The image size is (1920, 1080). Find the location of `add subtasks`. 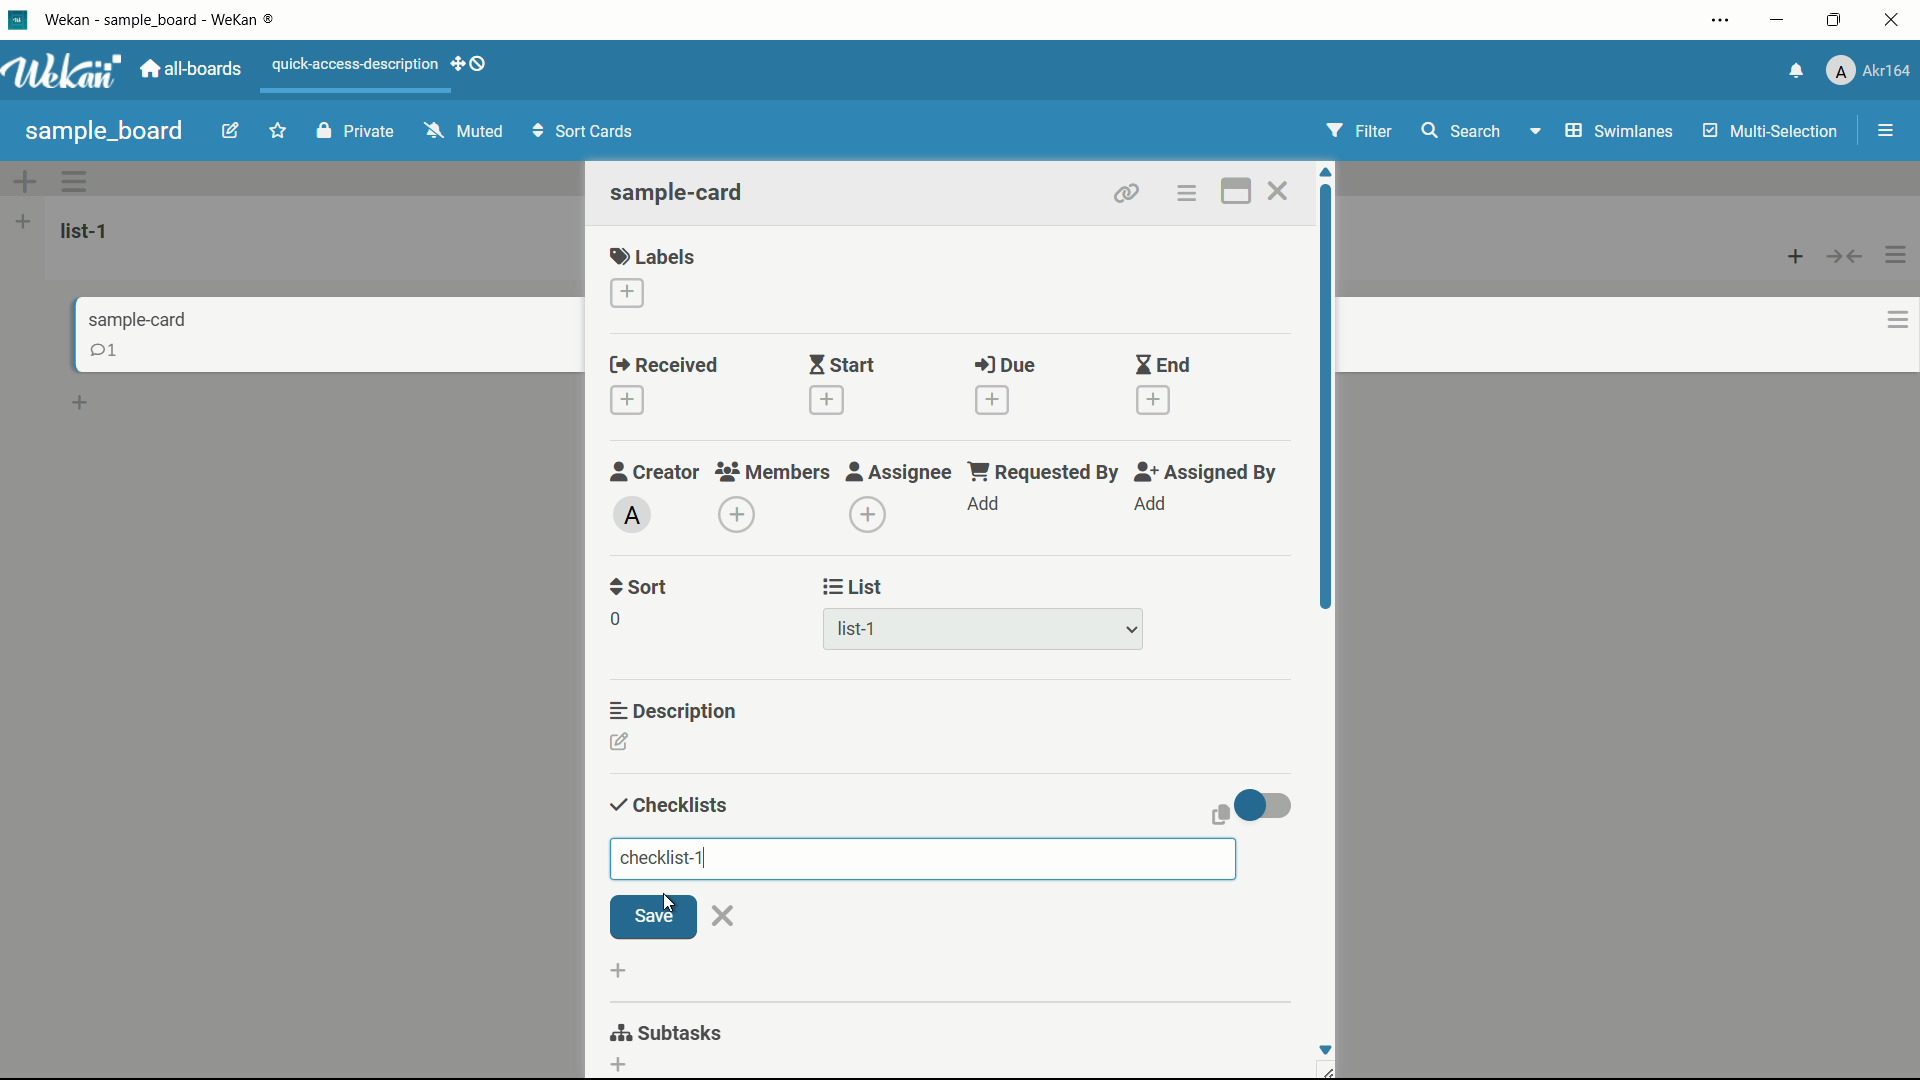

add subtasks is located at coordinates (619, 1066).